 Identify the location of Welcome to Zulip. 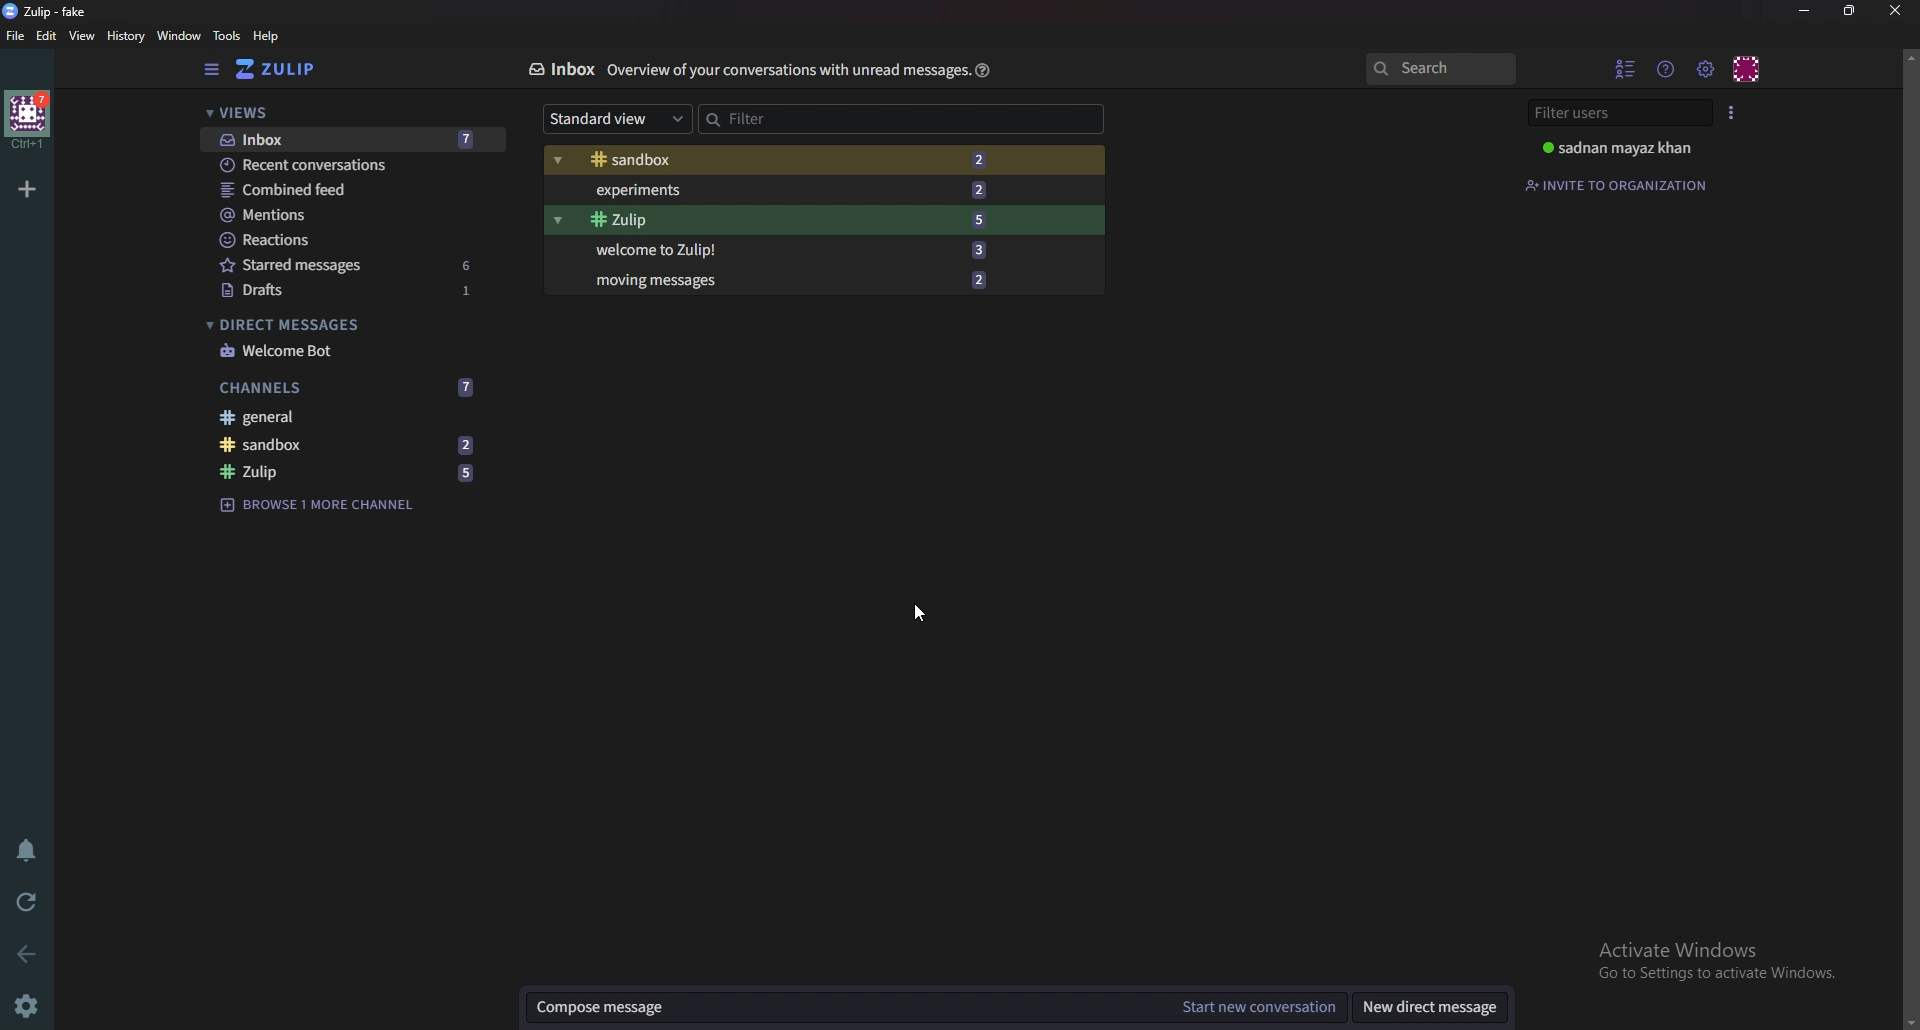
(808, 251).